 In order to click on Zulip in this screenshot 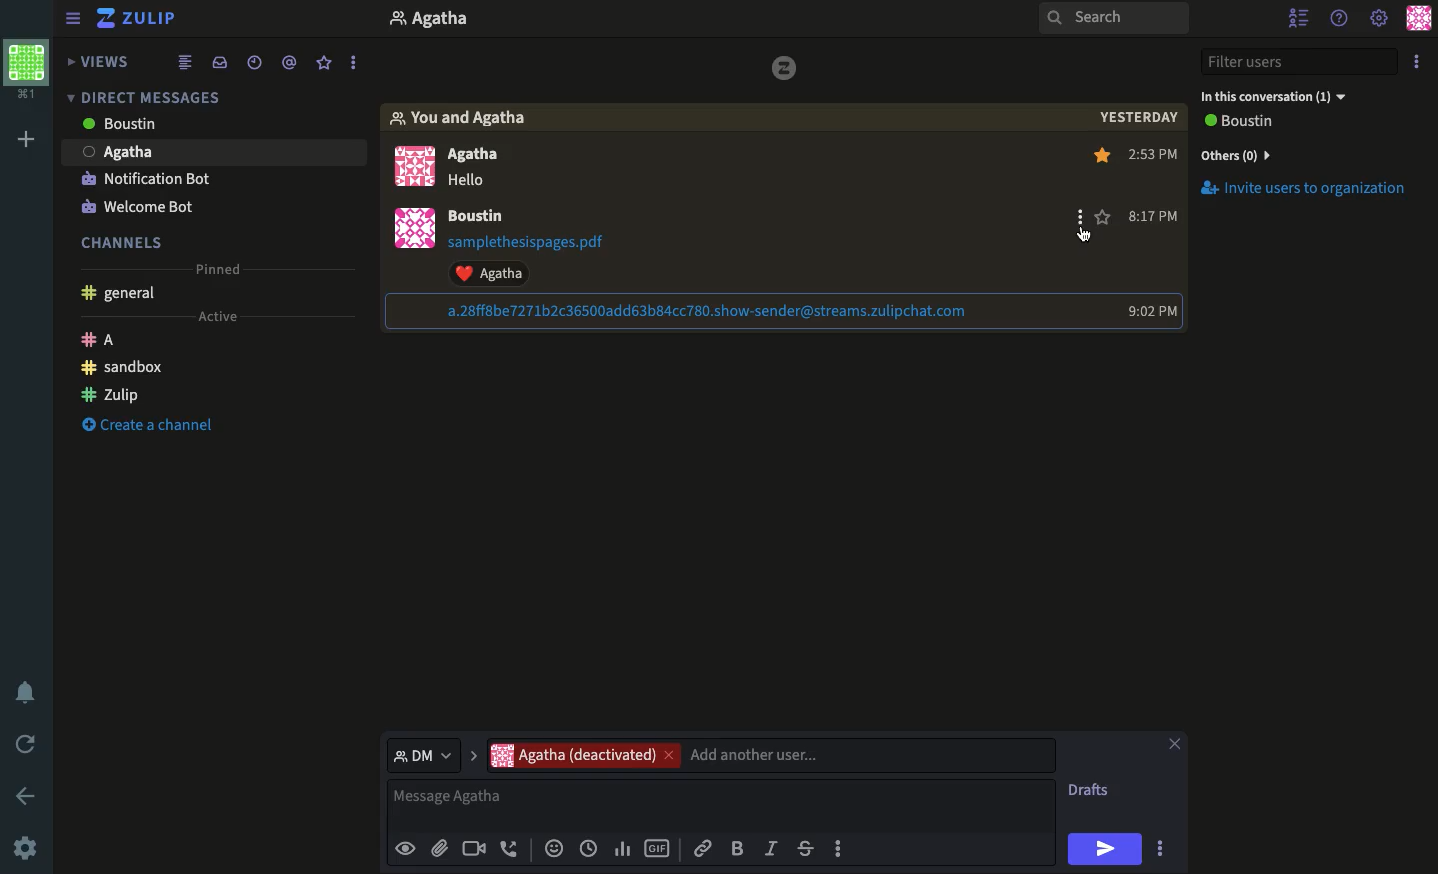, I will do `click(140, 20)`.